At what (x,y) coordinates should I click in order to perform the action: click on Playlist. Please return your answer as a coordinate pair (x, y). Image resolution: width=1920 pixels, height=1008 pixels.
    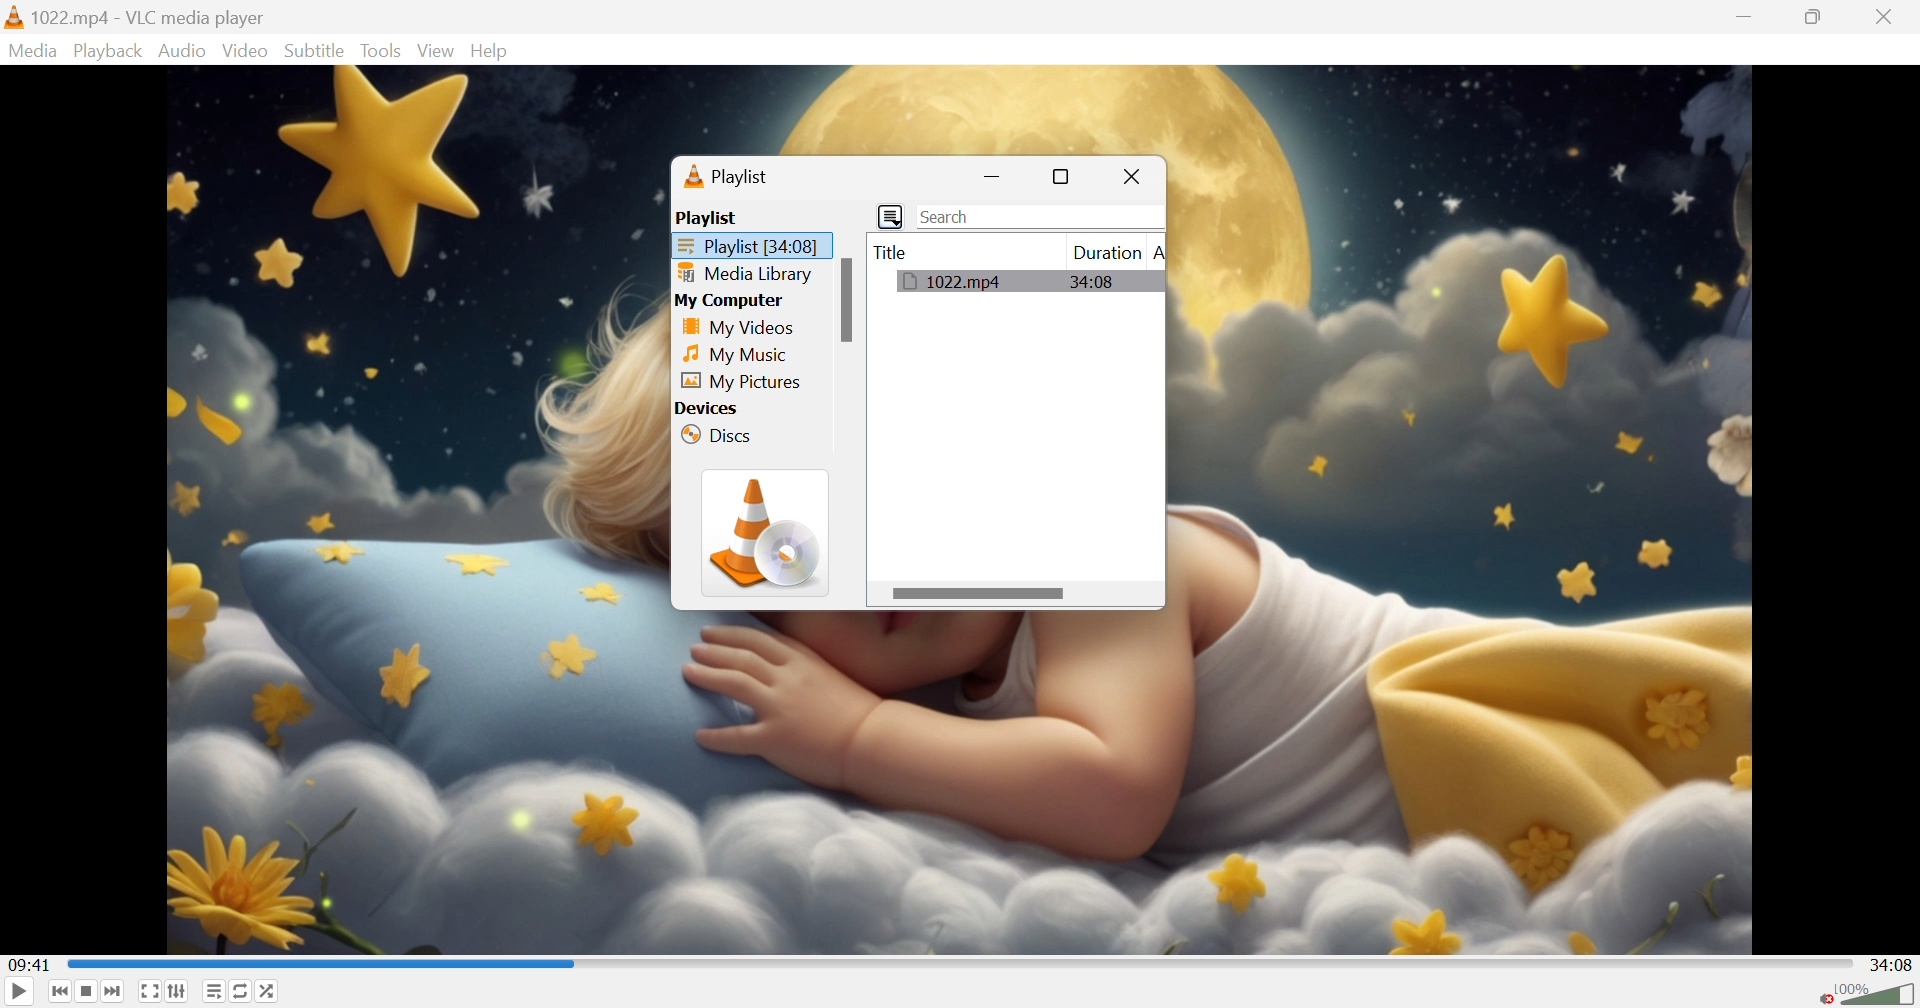
    Looking at the image, I should click on (727, 174).